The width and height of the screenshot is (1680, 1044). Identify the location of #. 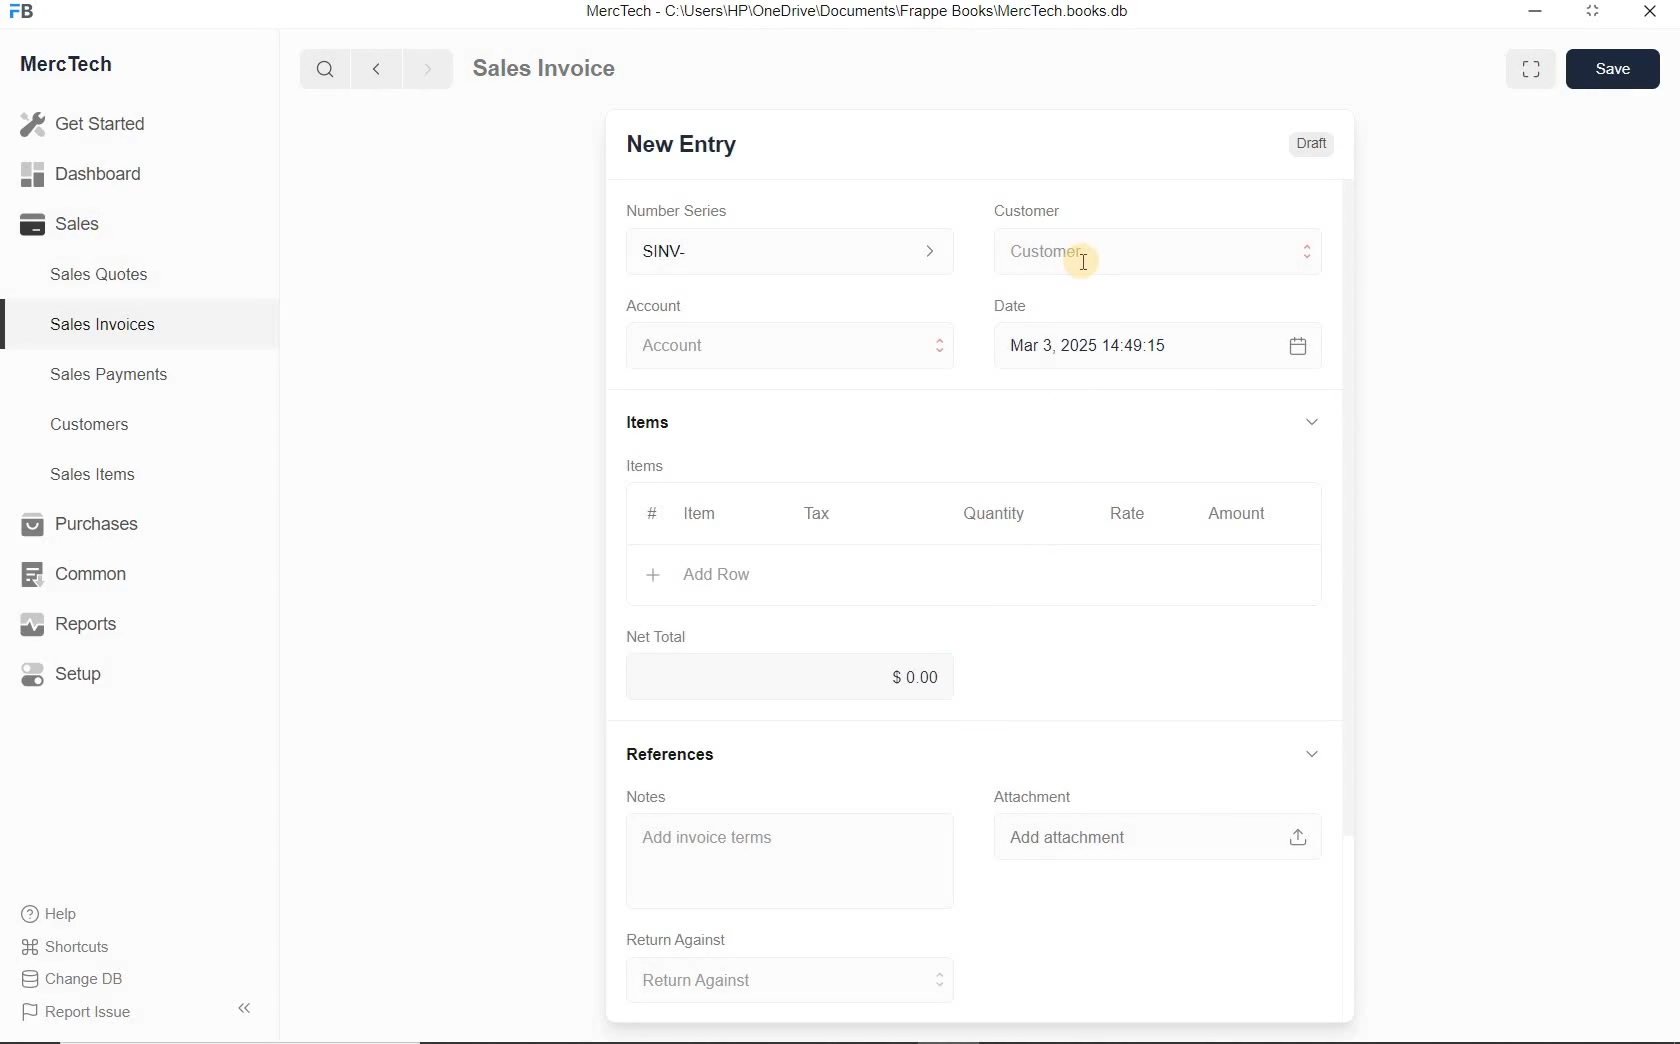
(649, 513).